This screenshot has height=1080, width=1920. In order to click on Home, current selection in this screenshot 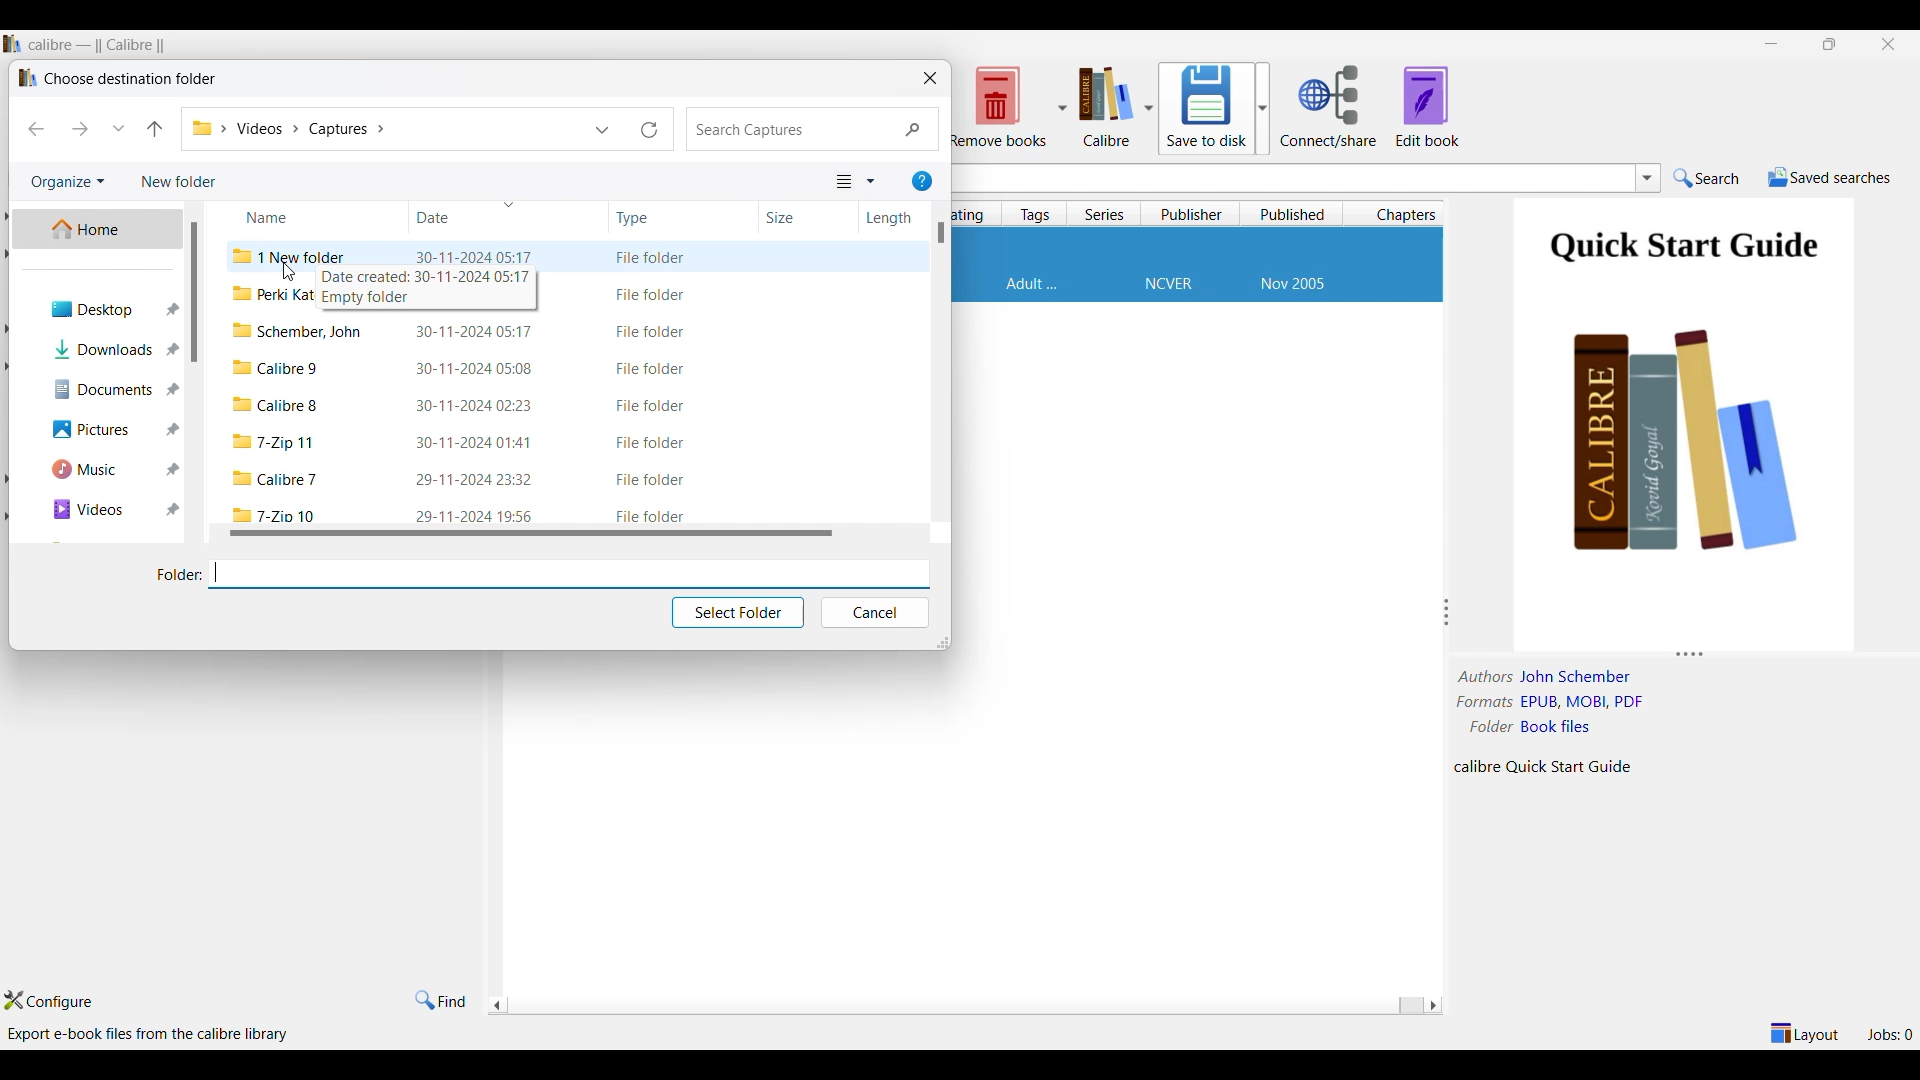, I will do `click(97, 229)`.